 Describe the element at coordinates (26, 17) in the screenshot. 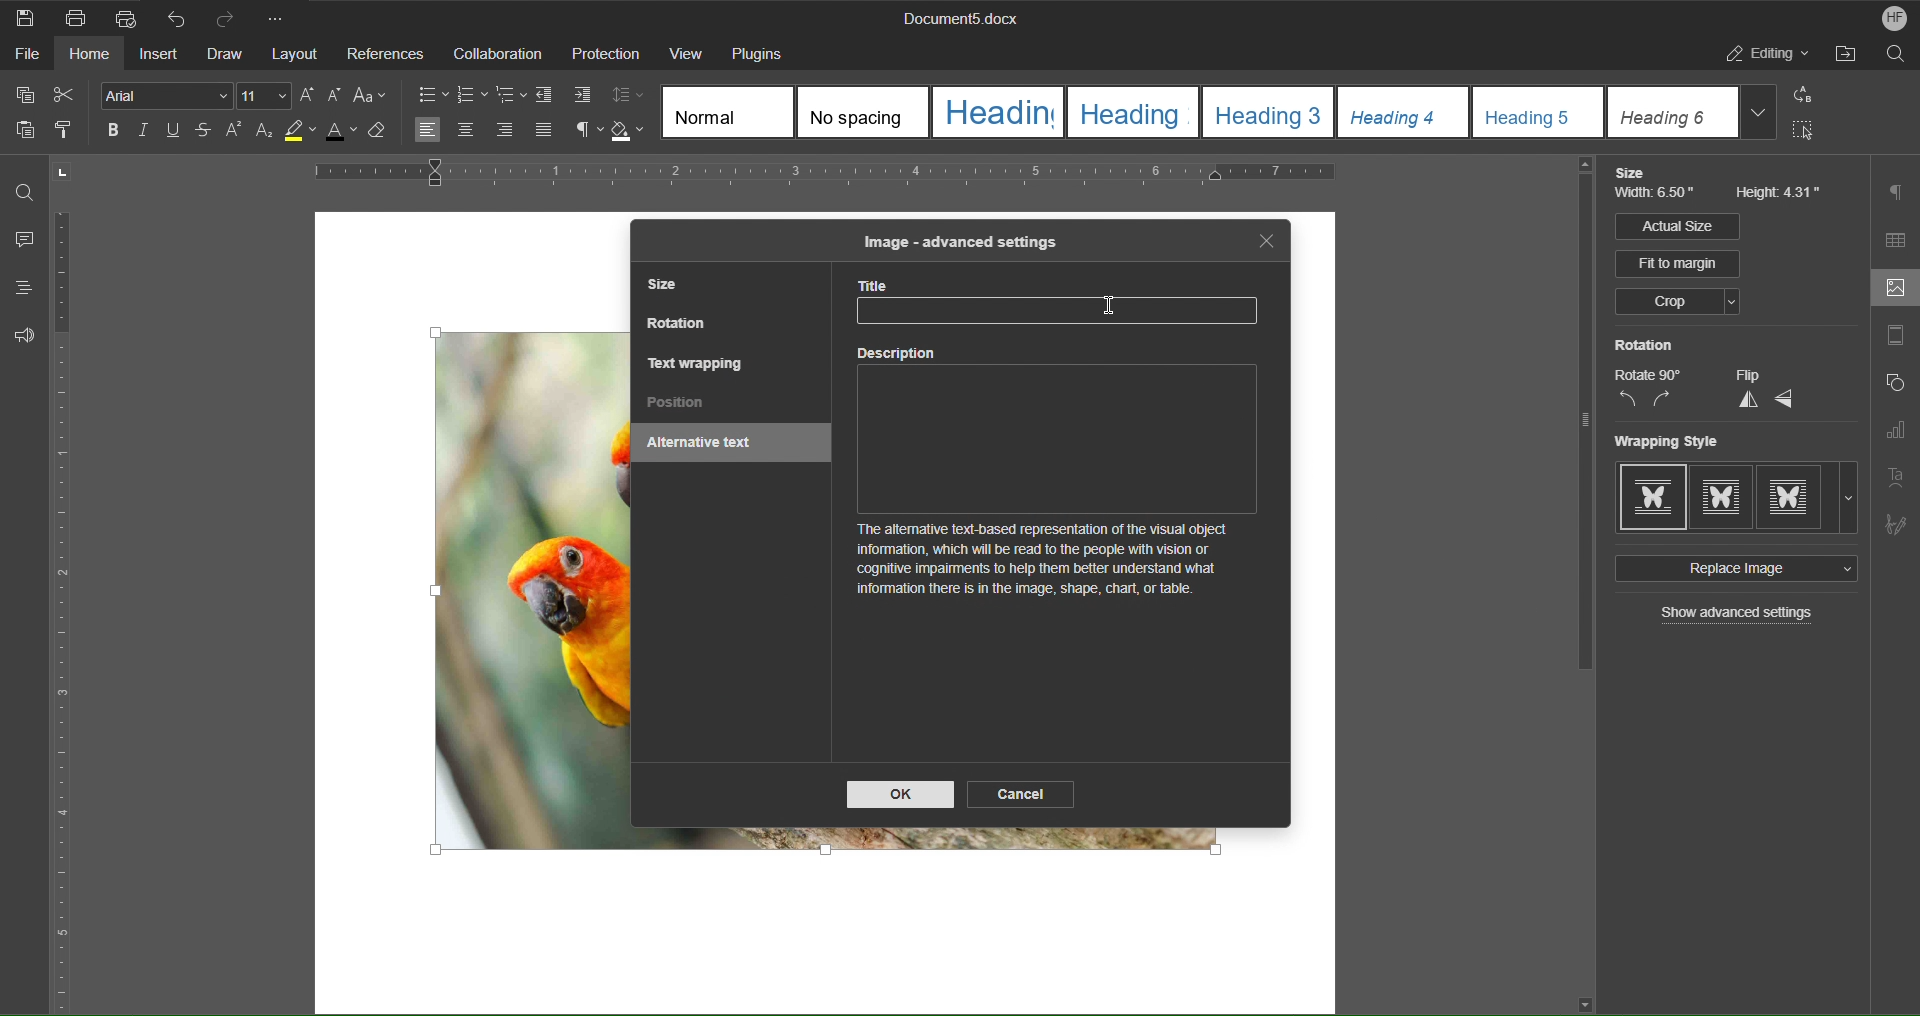

I see `Save` at that location.